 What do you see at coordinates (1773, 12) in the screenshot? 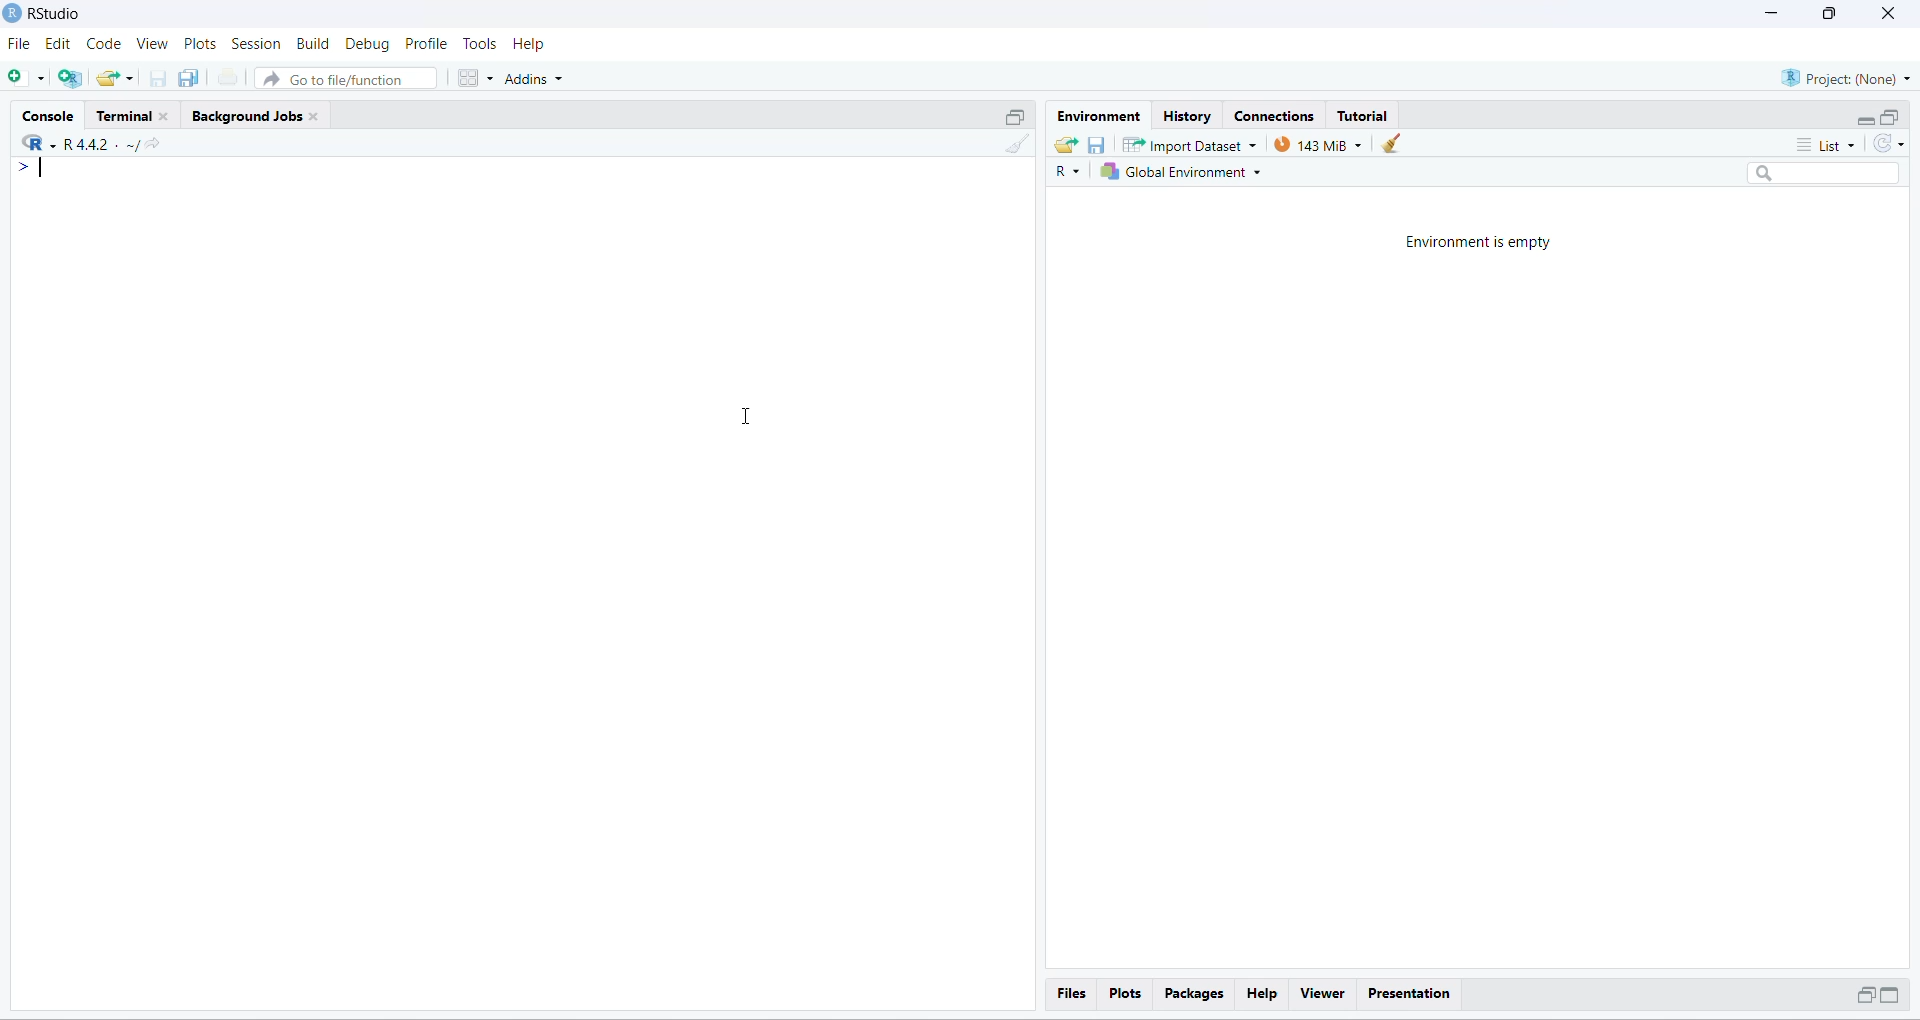
I see `minimise` at bounding box center [1773, 12].